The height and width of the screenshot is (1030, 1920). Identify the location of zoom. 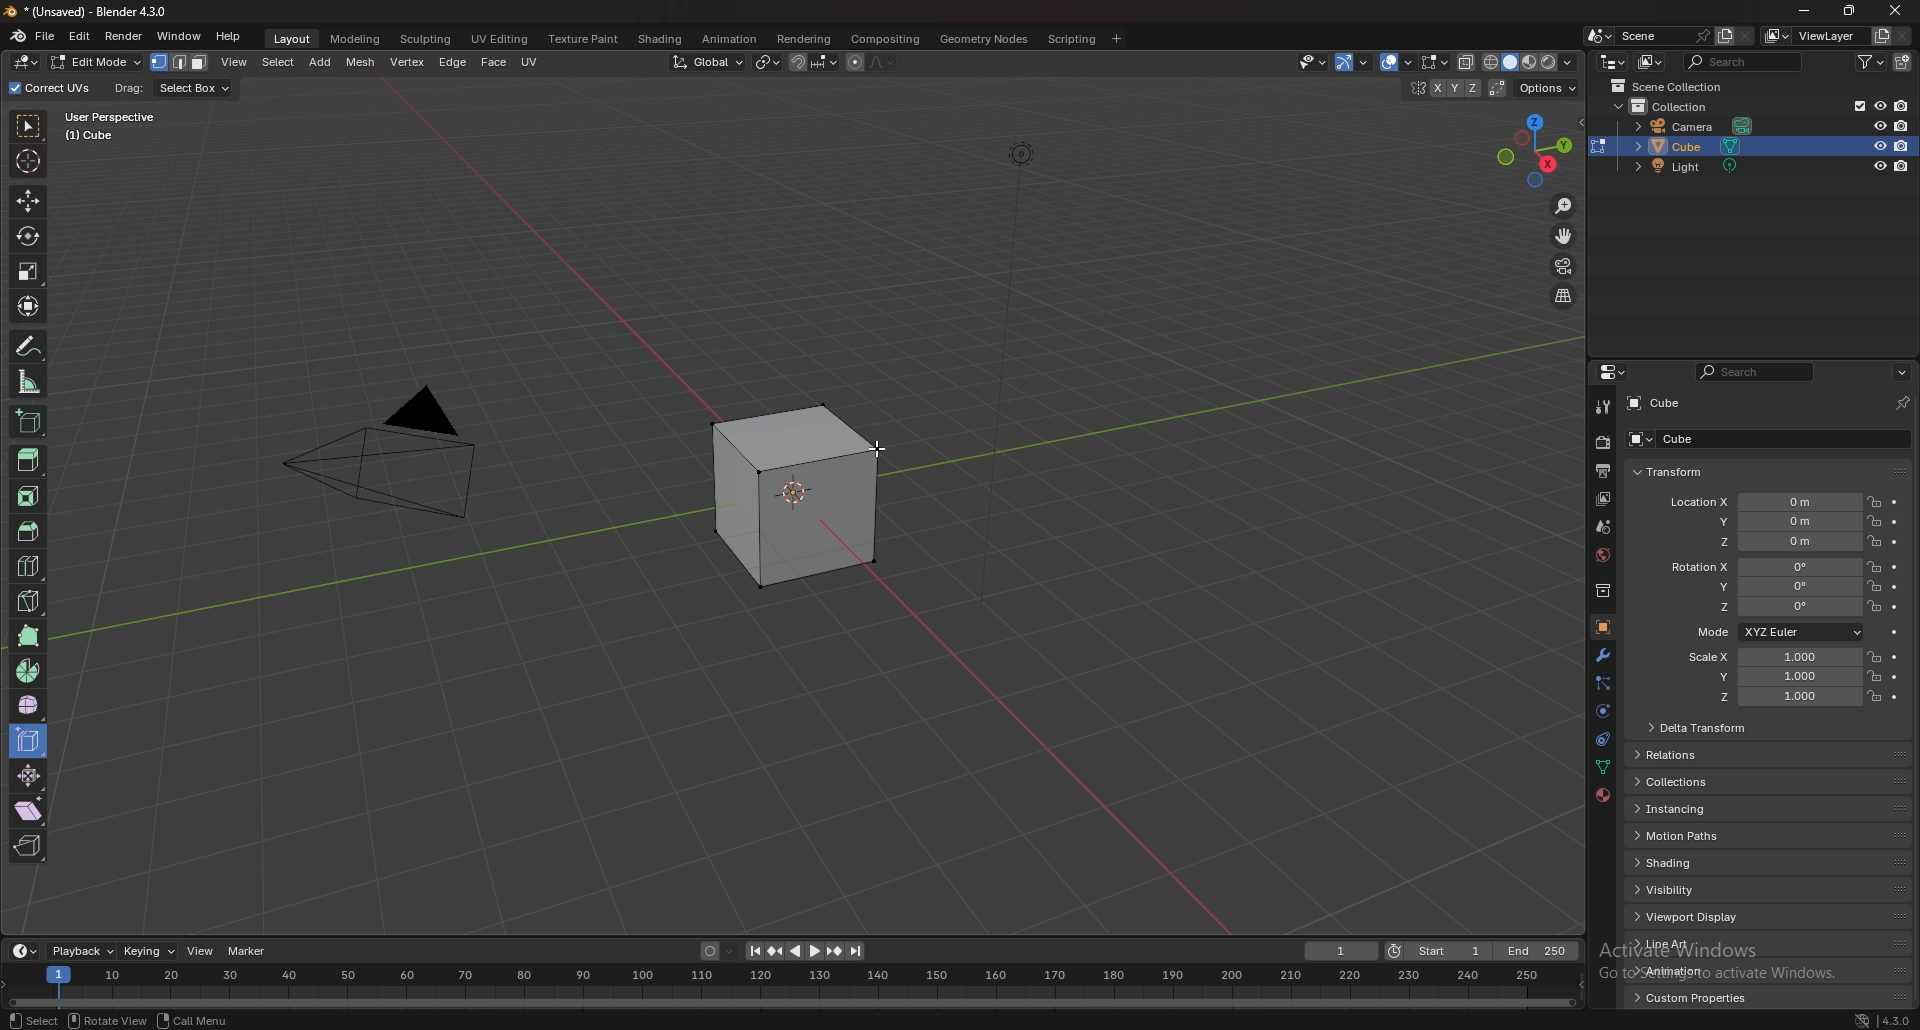
(1564, 207).